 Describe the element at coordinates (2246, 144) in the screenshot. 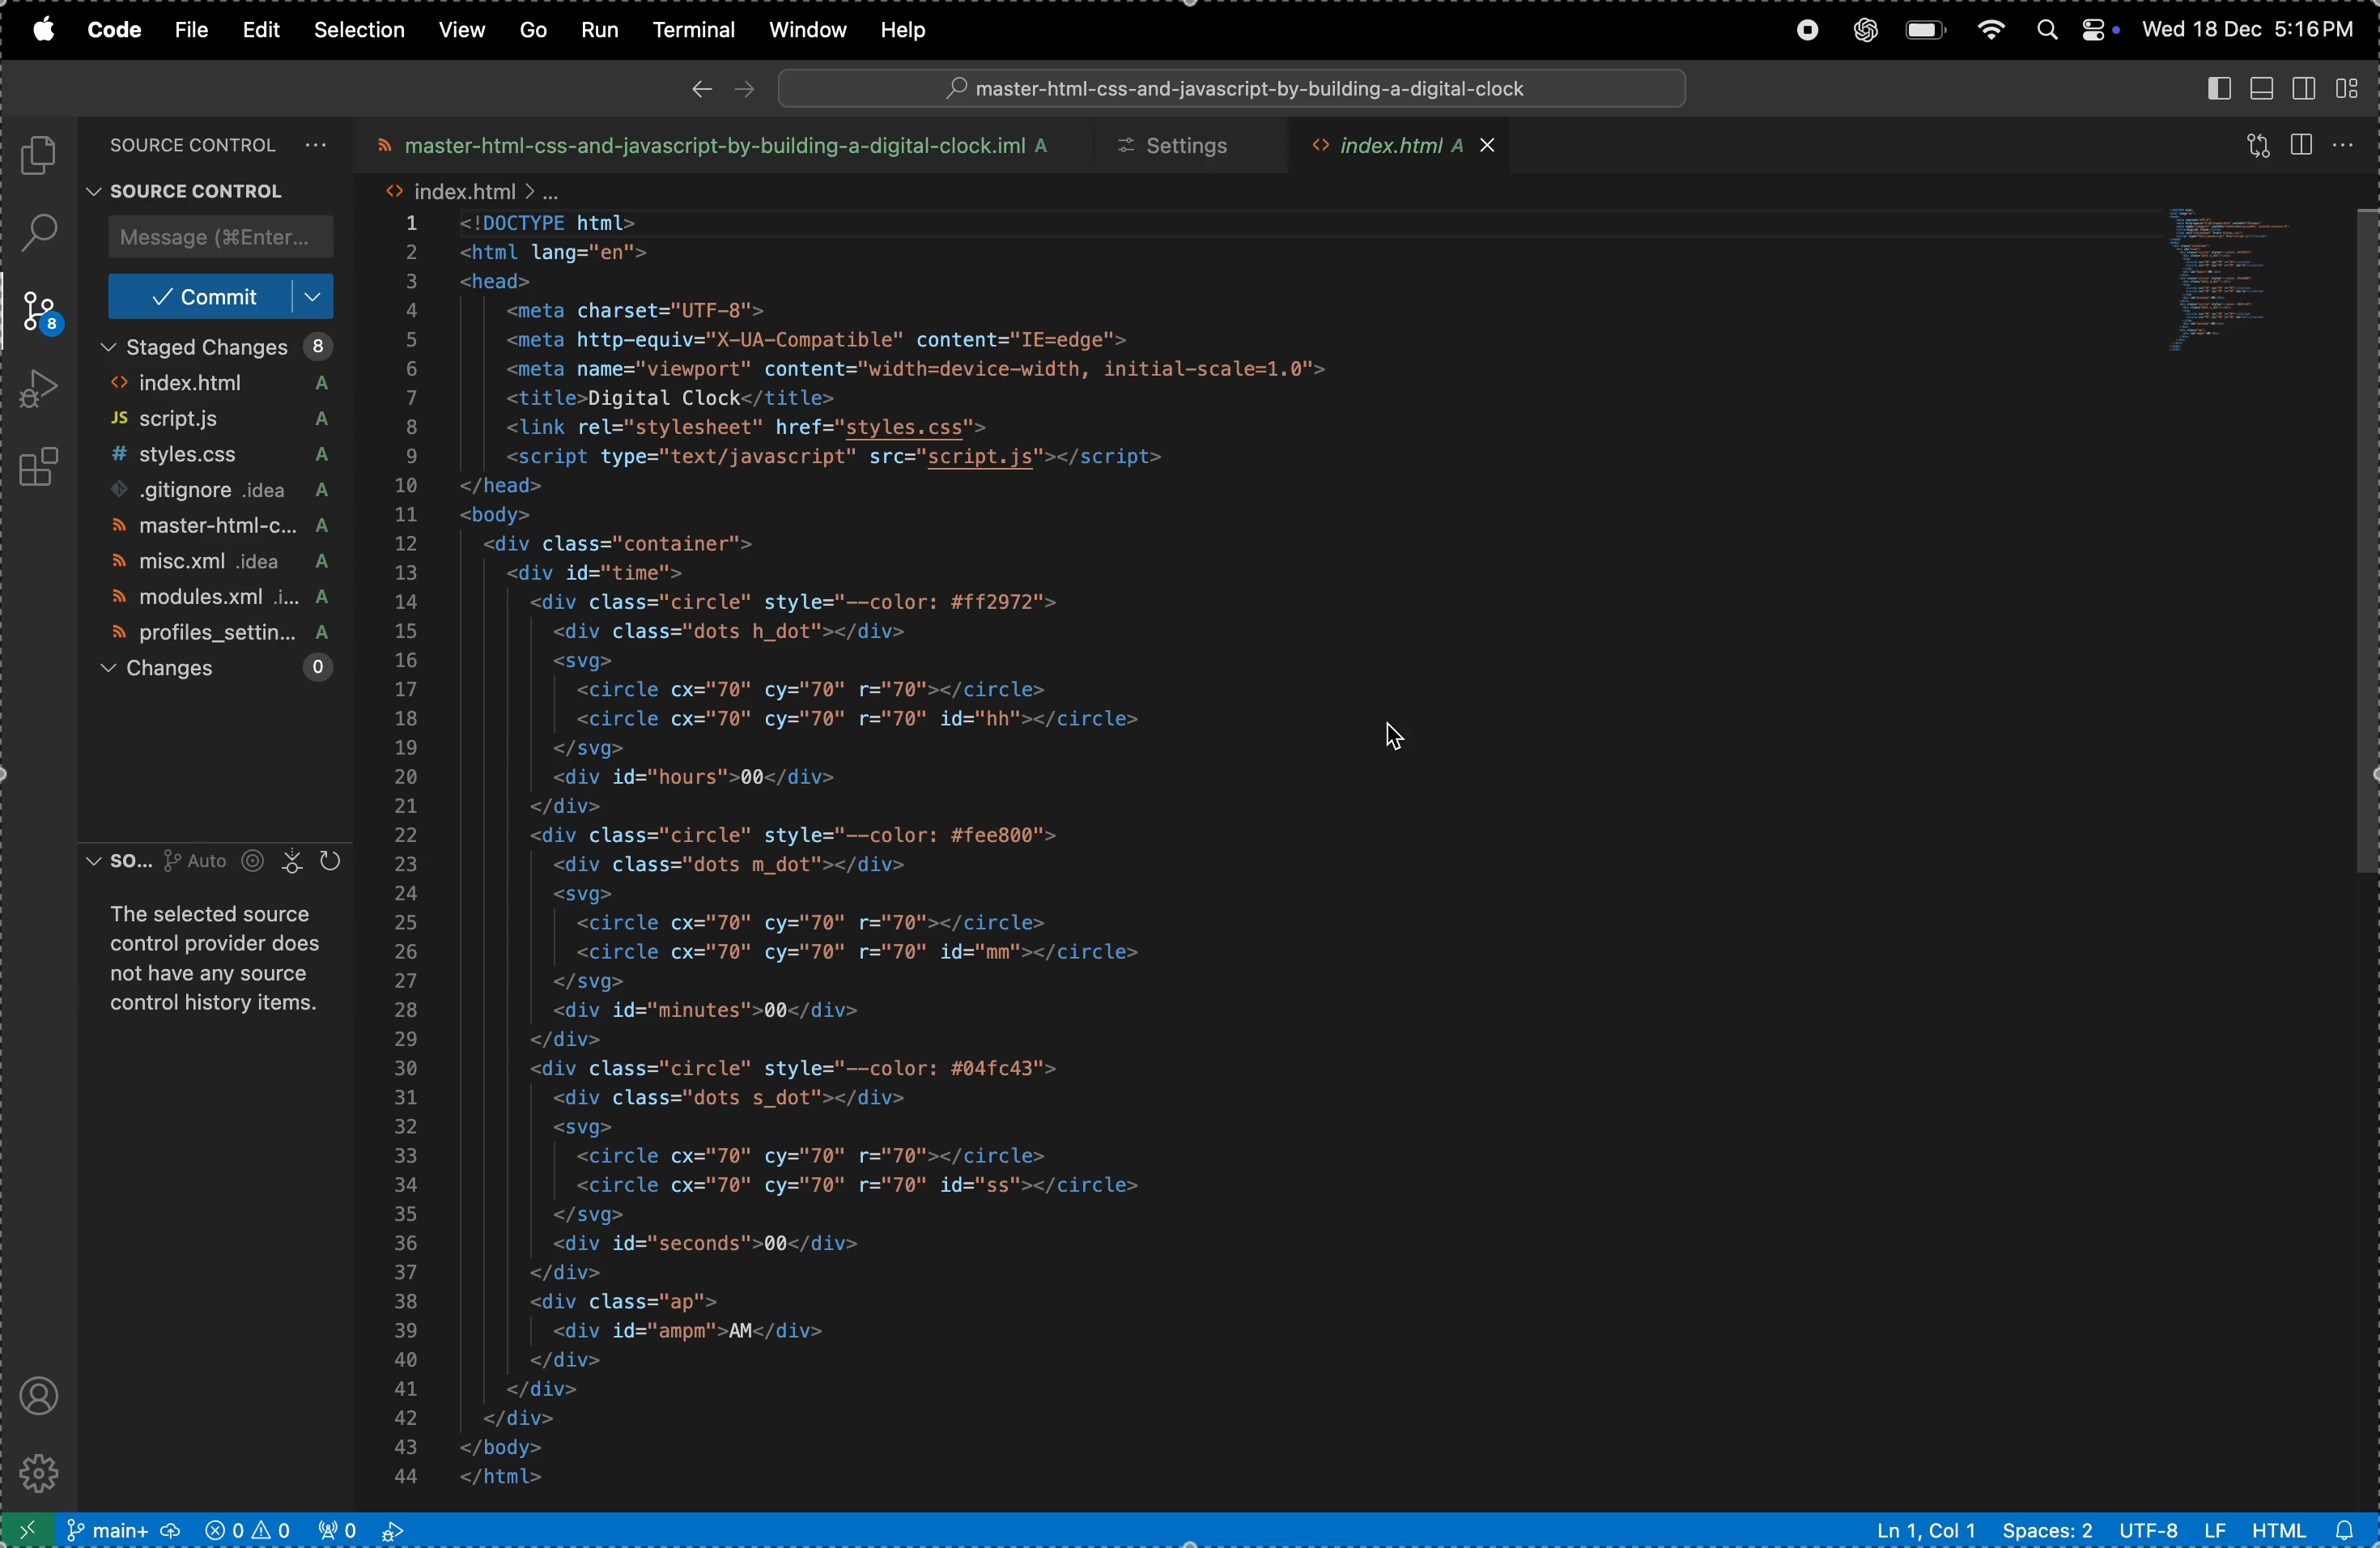

I see `refresh` at that location.